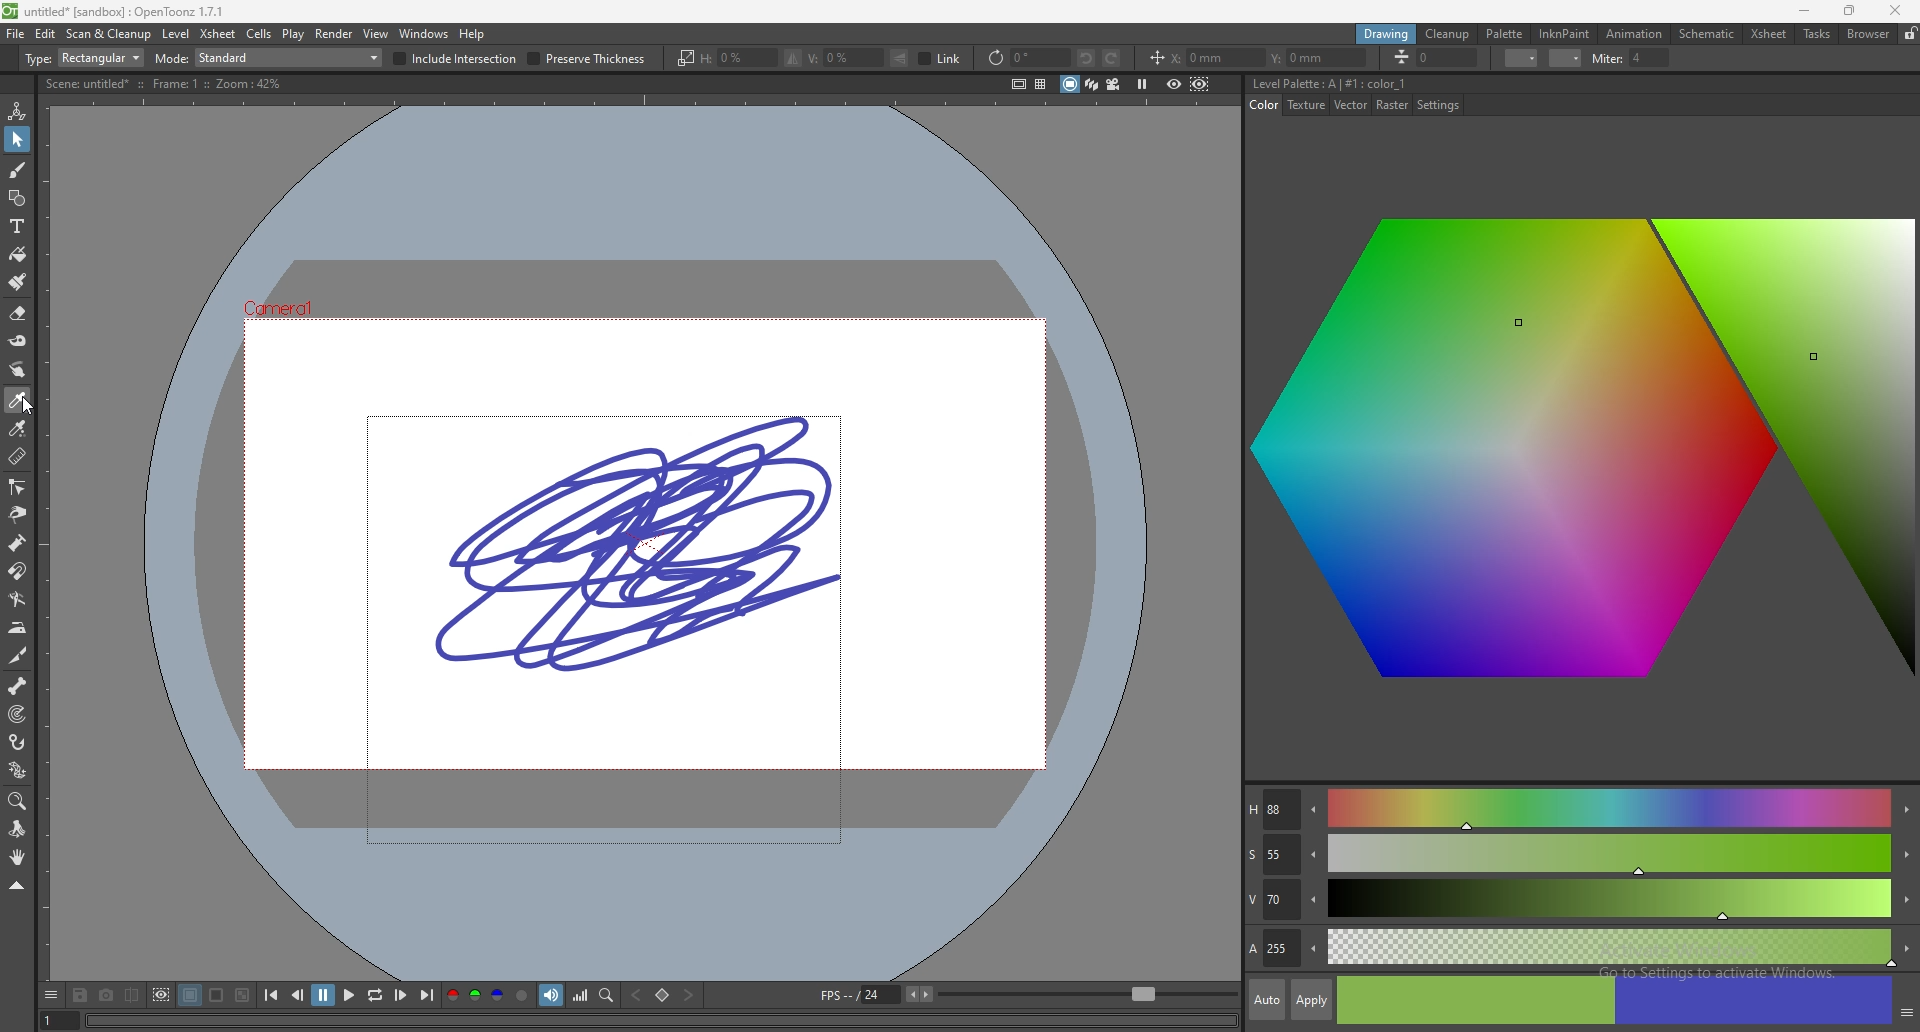 Image resolution: width=1920 pixels, height=1032 pixels. I want to click on red channel, so click(450, 995).